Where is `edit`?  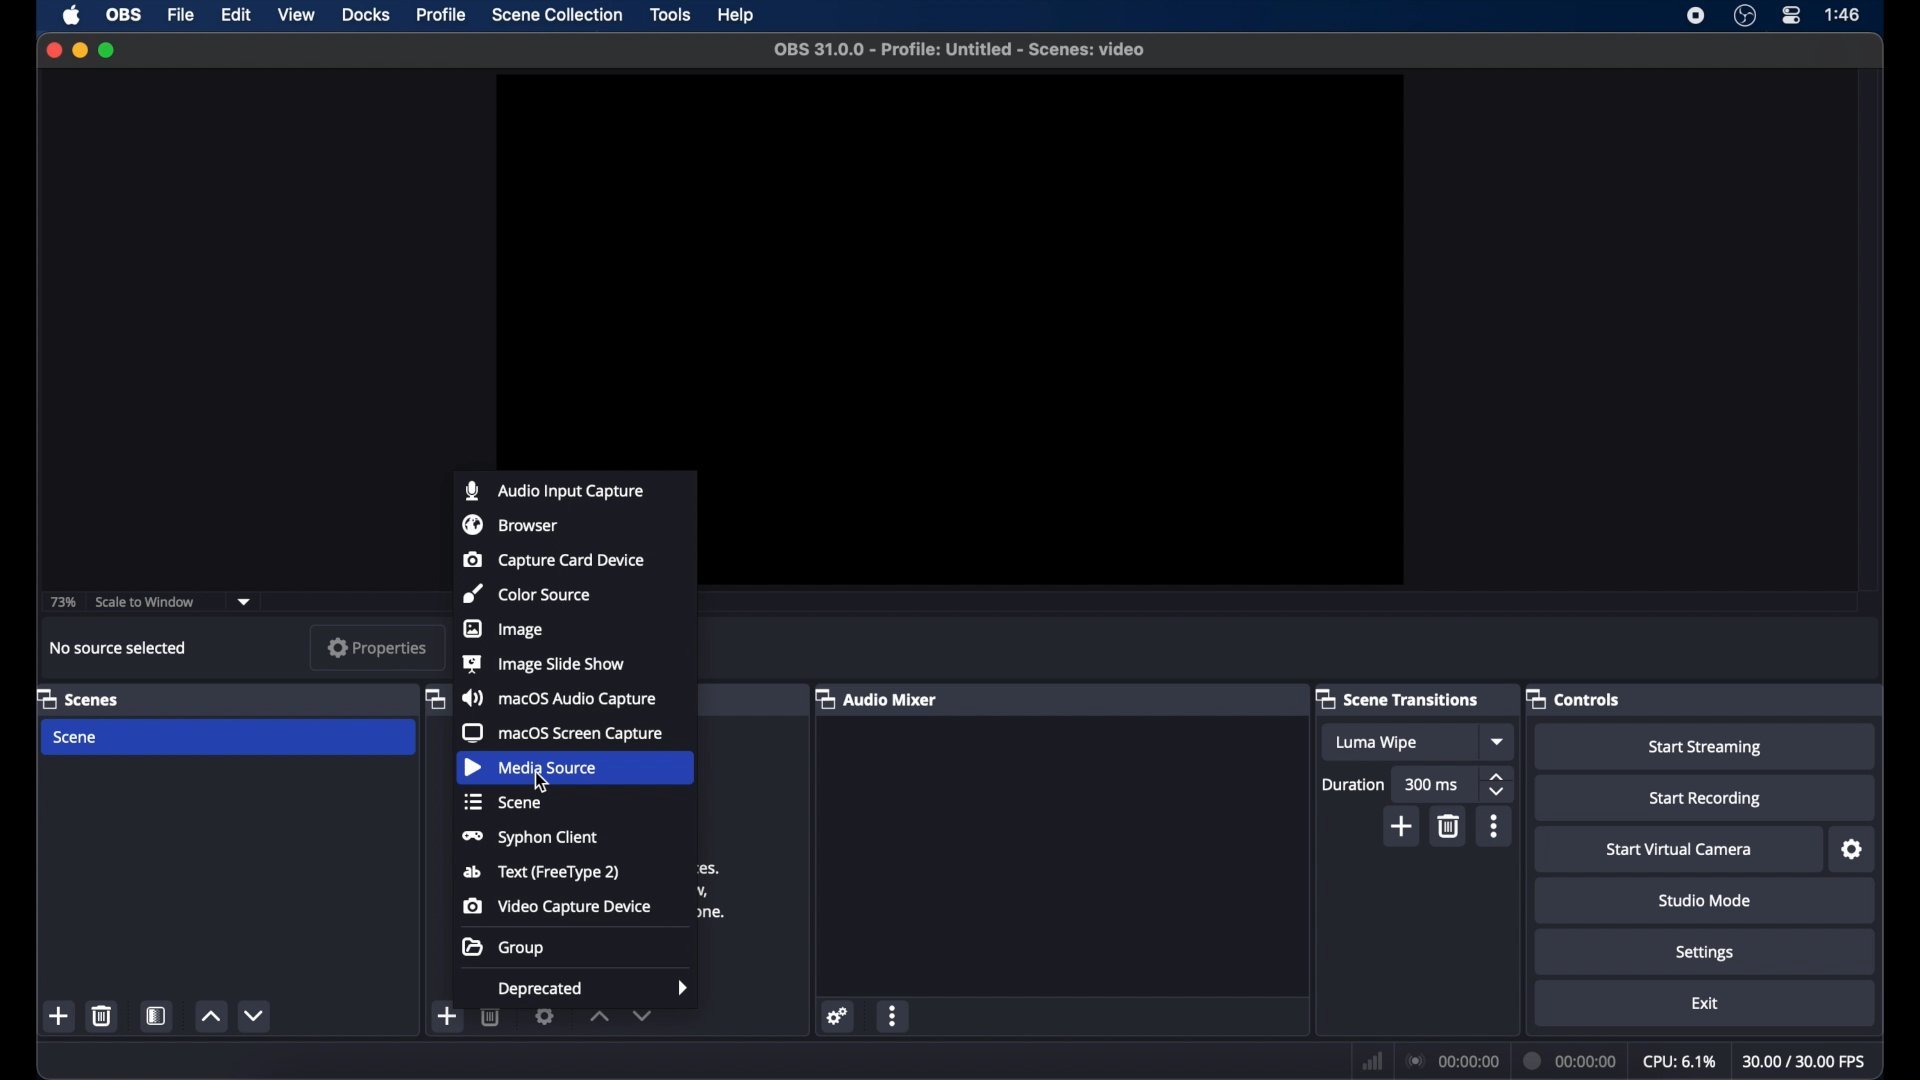 edit is located at coordinates (235, 16).